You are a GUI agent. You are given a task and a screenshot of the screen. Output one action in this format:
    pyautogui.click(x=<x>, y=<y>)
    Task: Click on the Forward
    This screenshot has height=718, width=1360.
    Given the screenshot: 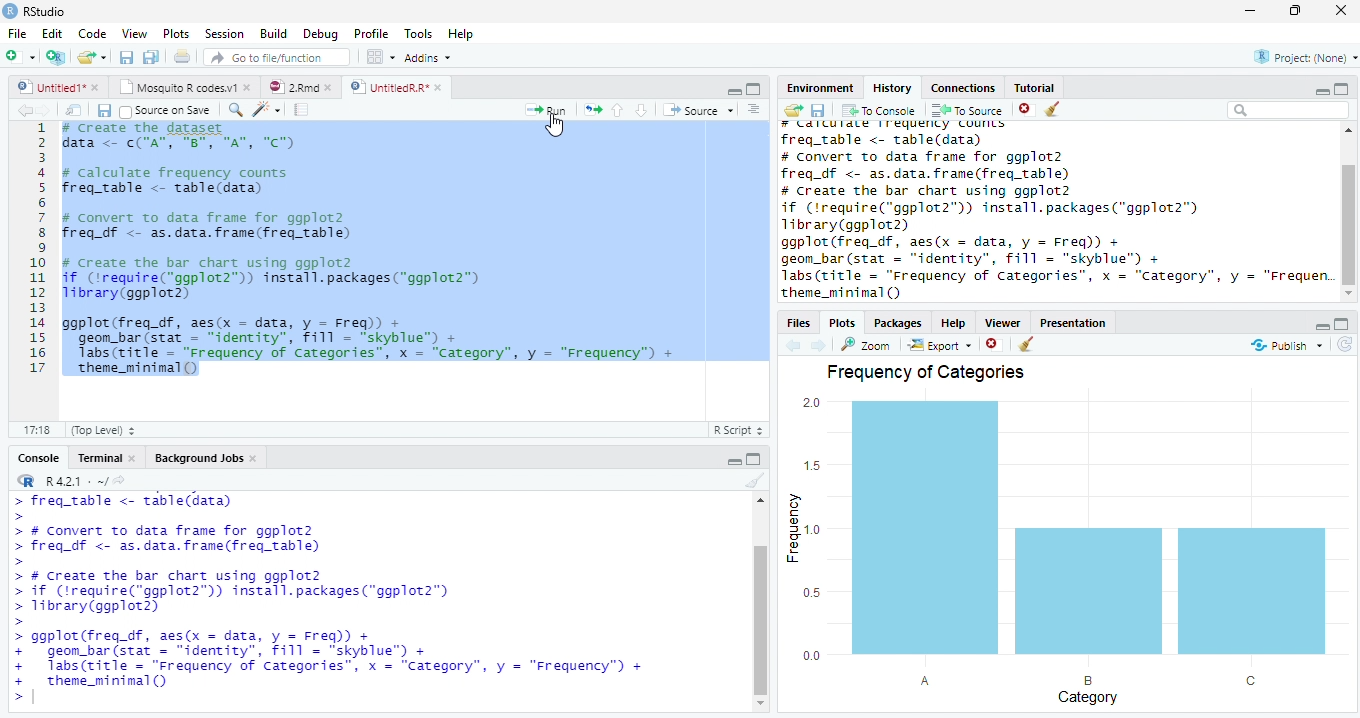 What is the action you would take?
    pyautogui.click(x=50, y=110)
    